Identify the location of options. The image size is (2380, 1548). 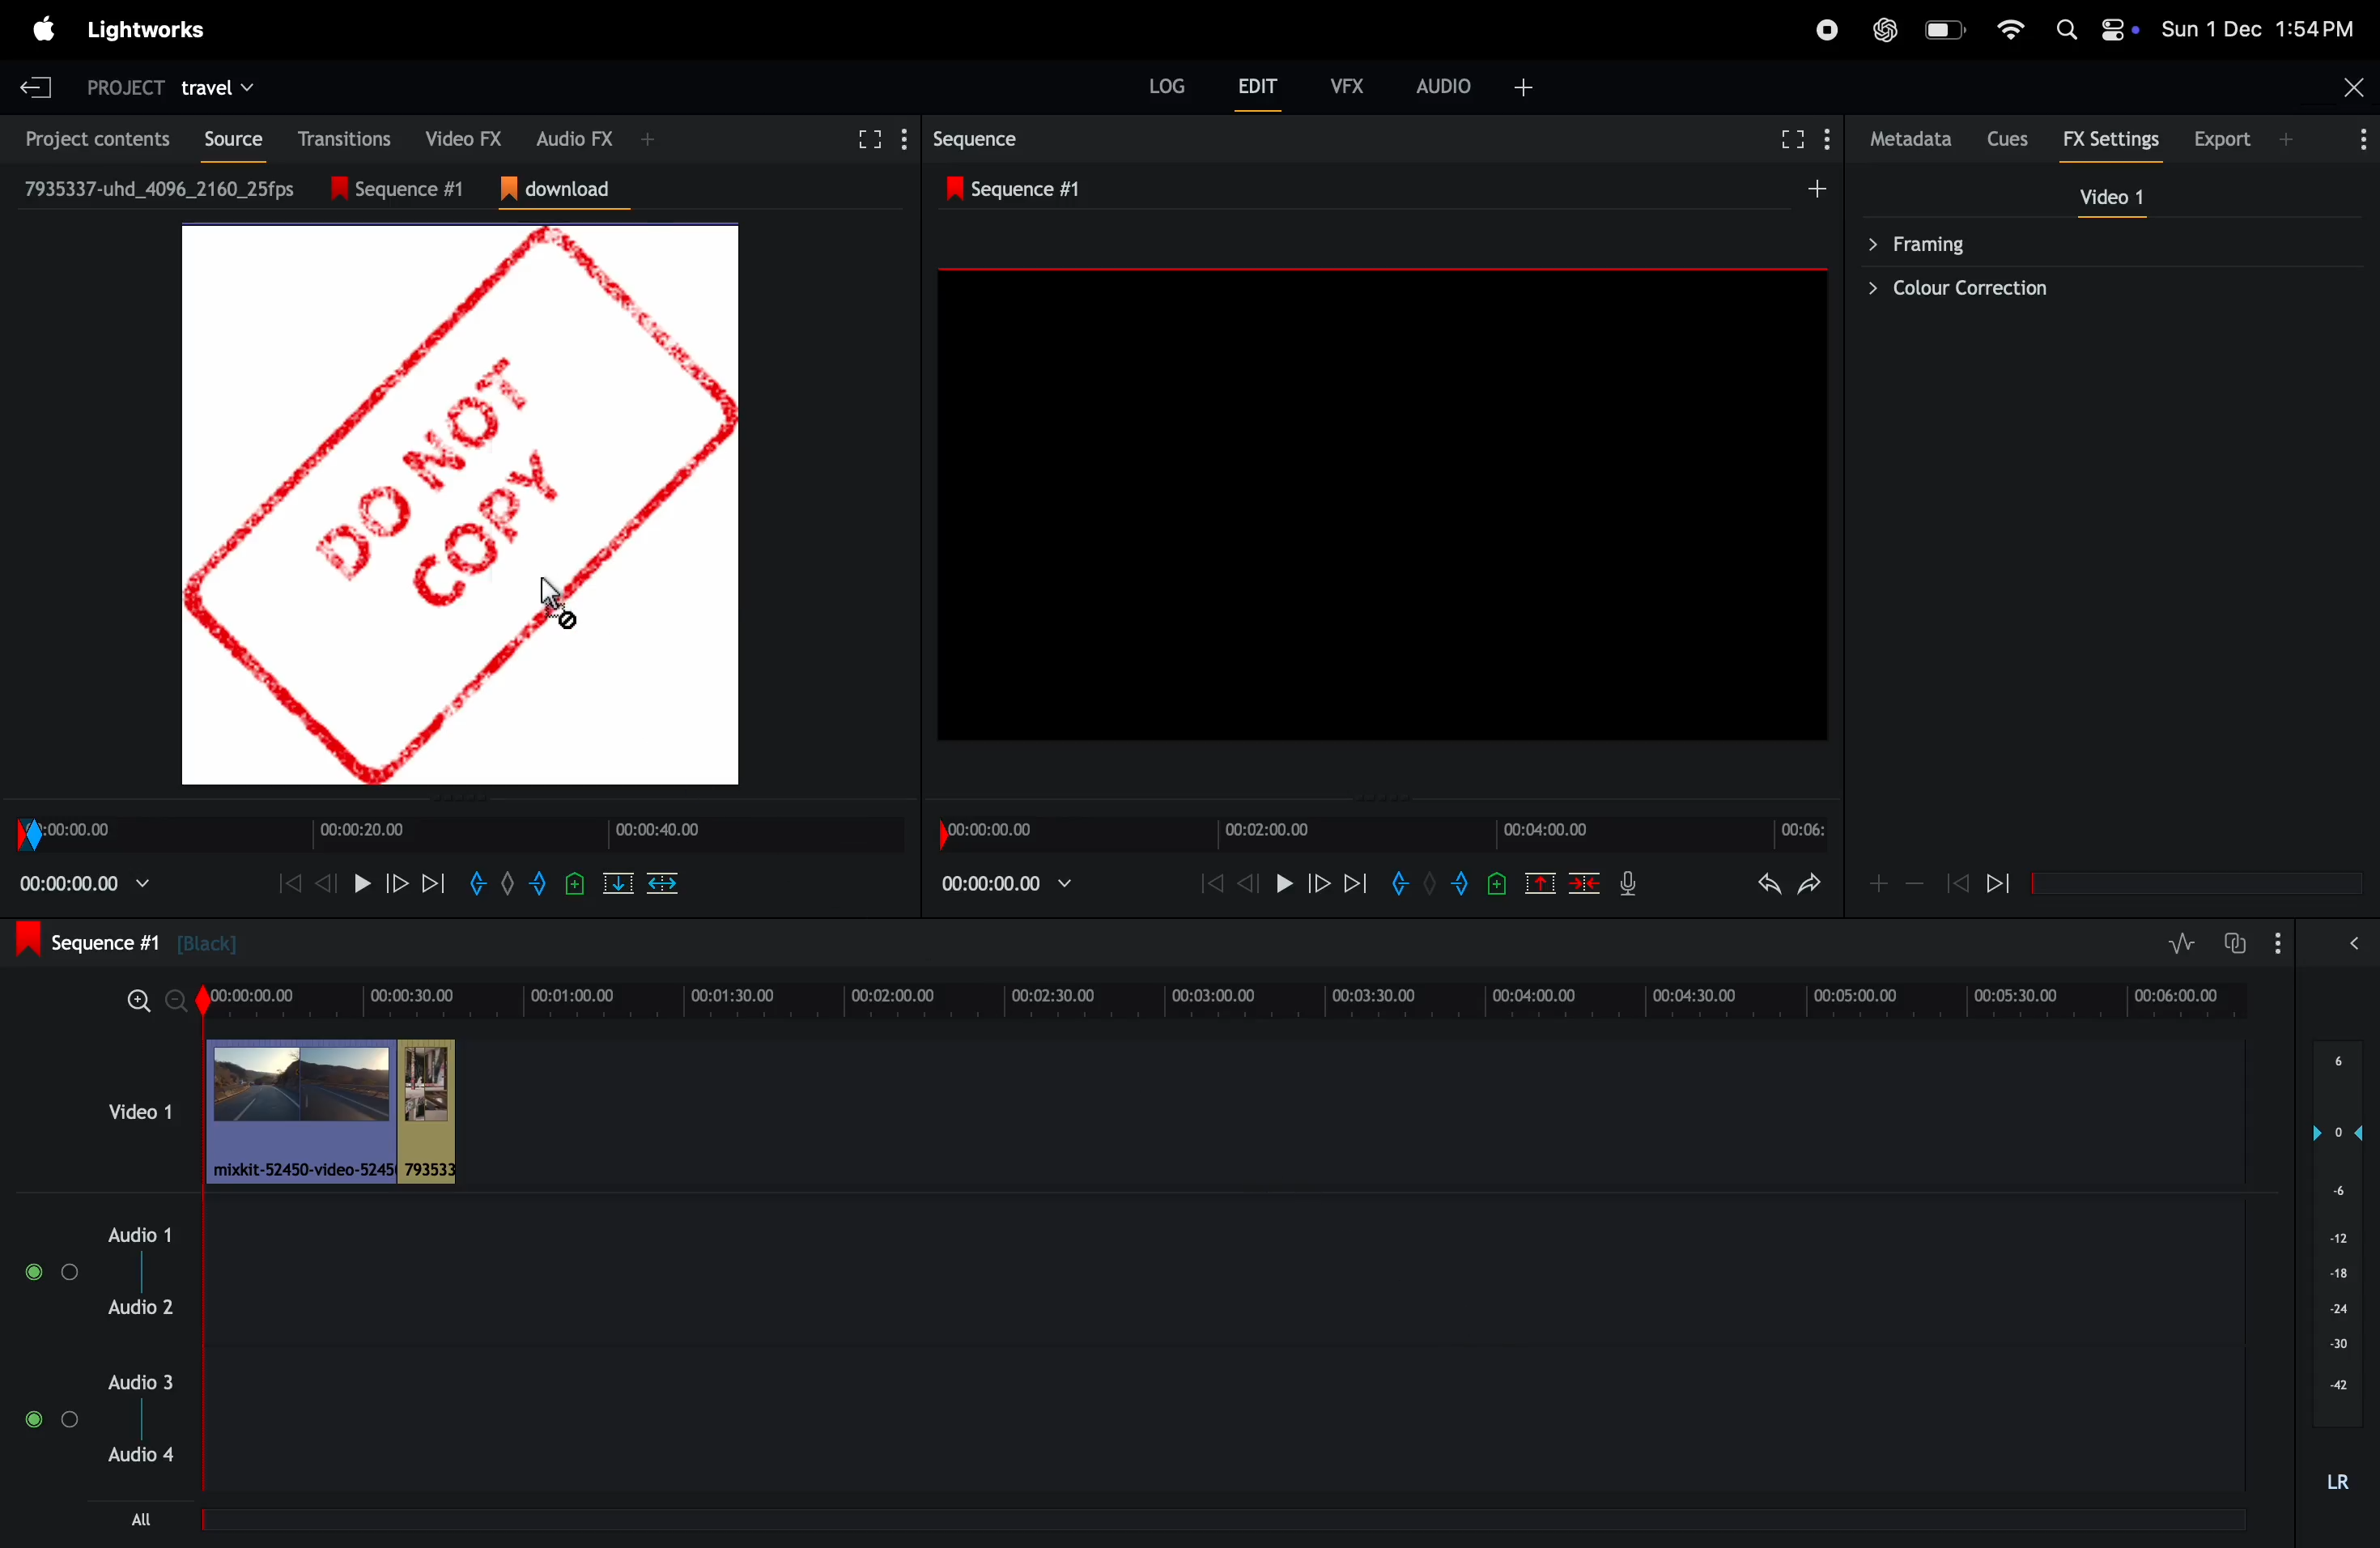
(2358, 138).